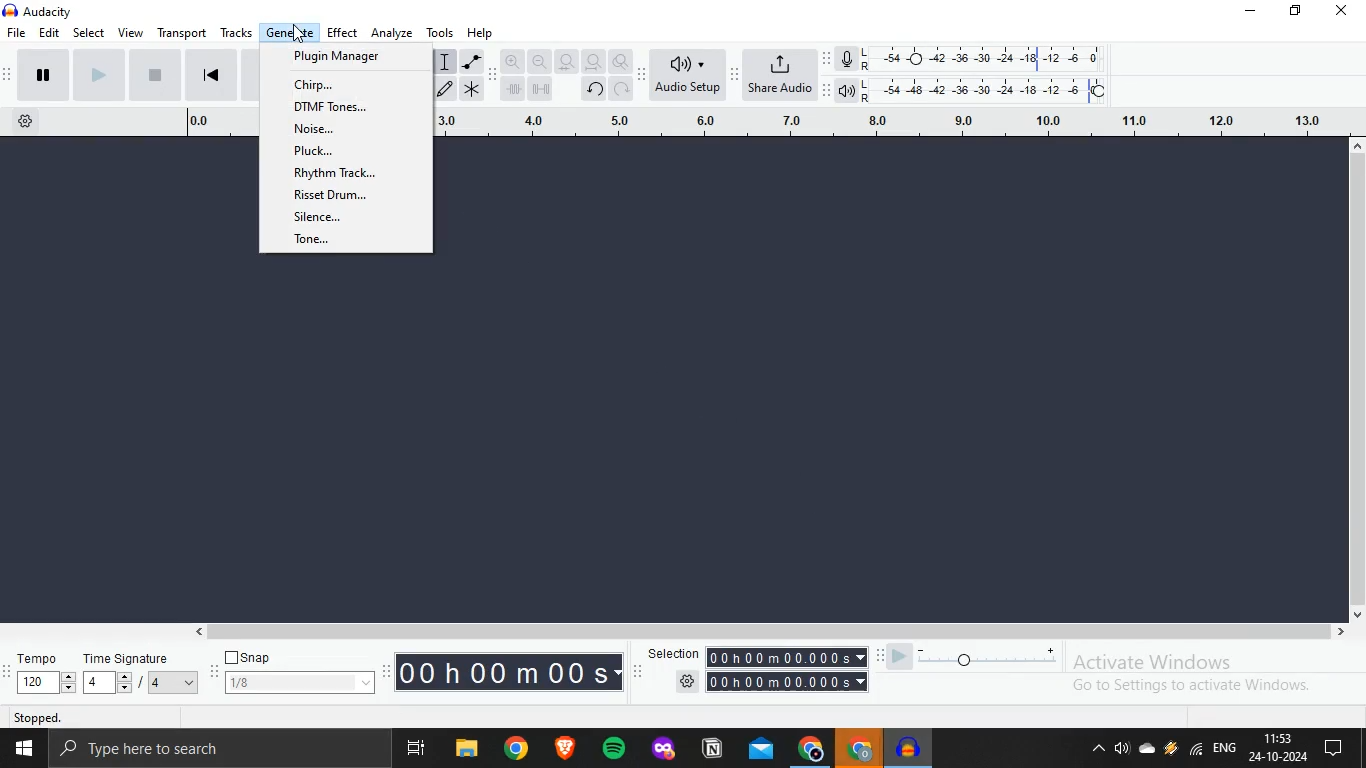  I want to click on Show hidden icons, so click(1099, 752).